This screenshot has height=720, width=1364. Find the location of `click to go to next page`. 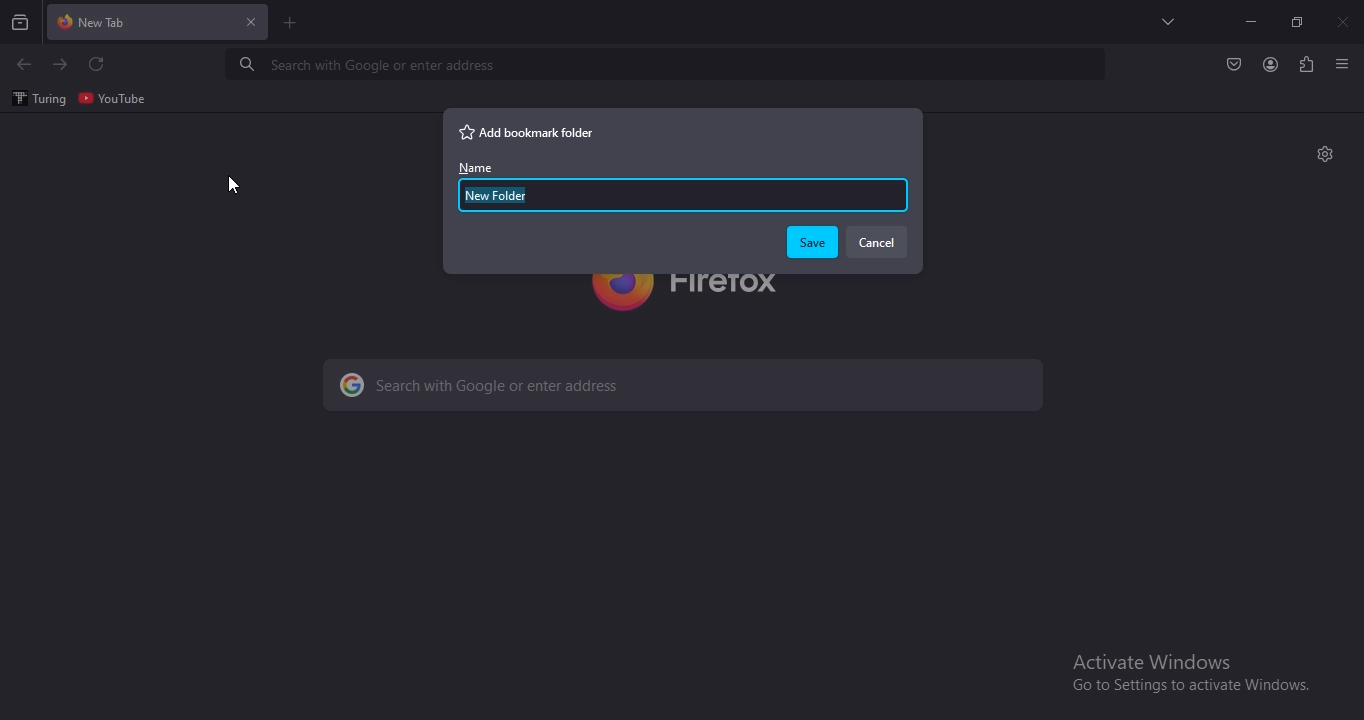

click to go to next page is located at coordinates (61, 64).